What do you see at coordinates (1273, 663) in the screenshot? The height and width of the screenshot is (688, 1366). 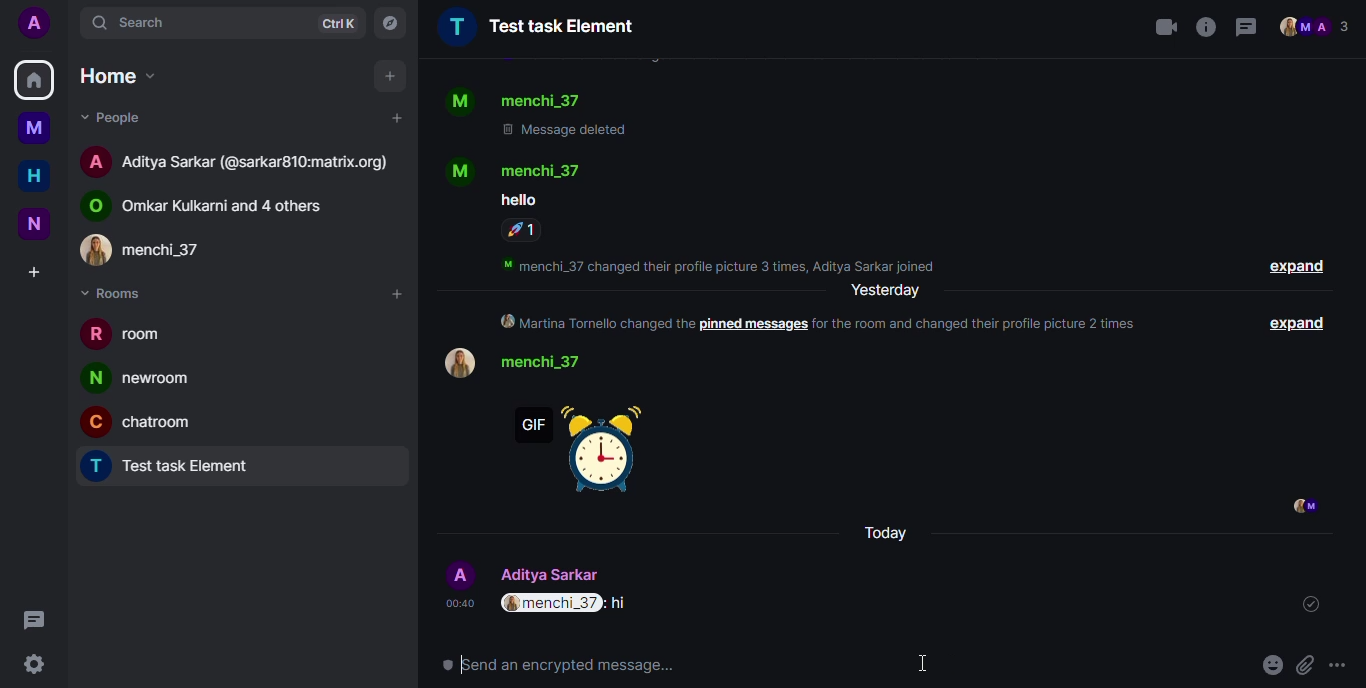 I see `emoji` at bounding box center [1273, 663].